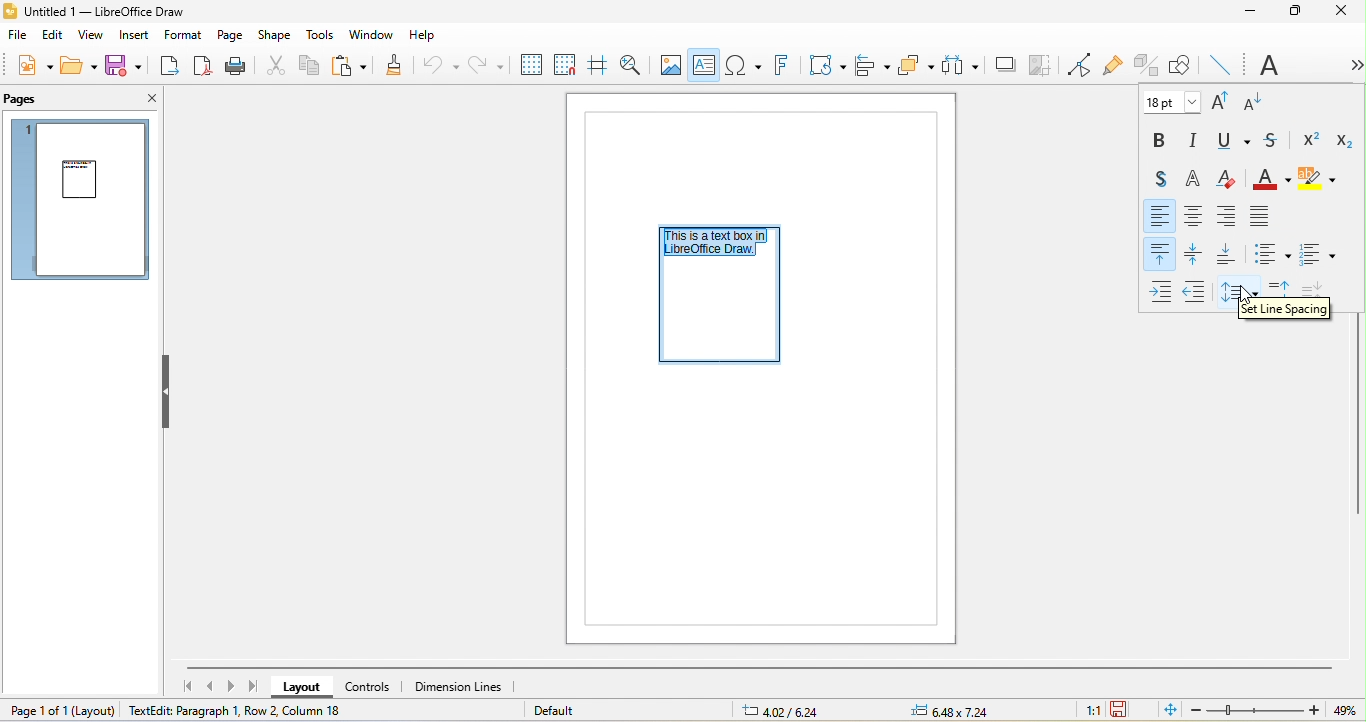  Describe the element at coordinates (1161, 140) in the screenshot. I see `bold` at that location.